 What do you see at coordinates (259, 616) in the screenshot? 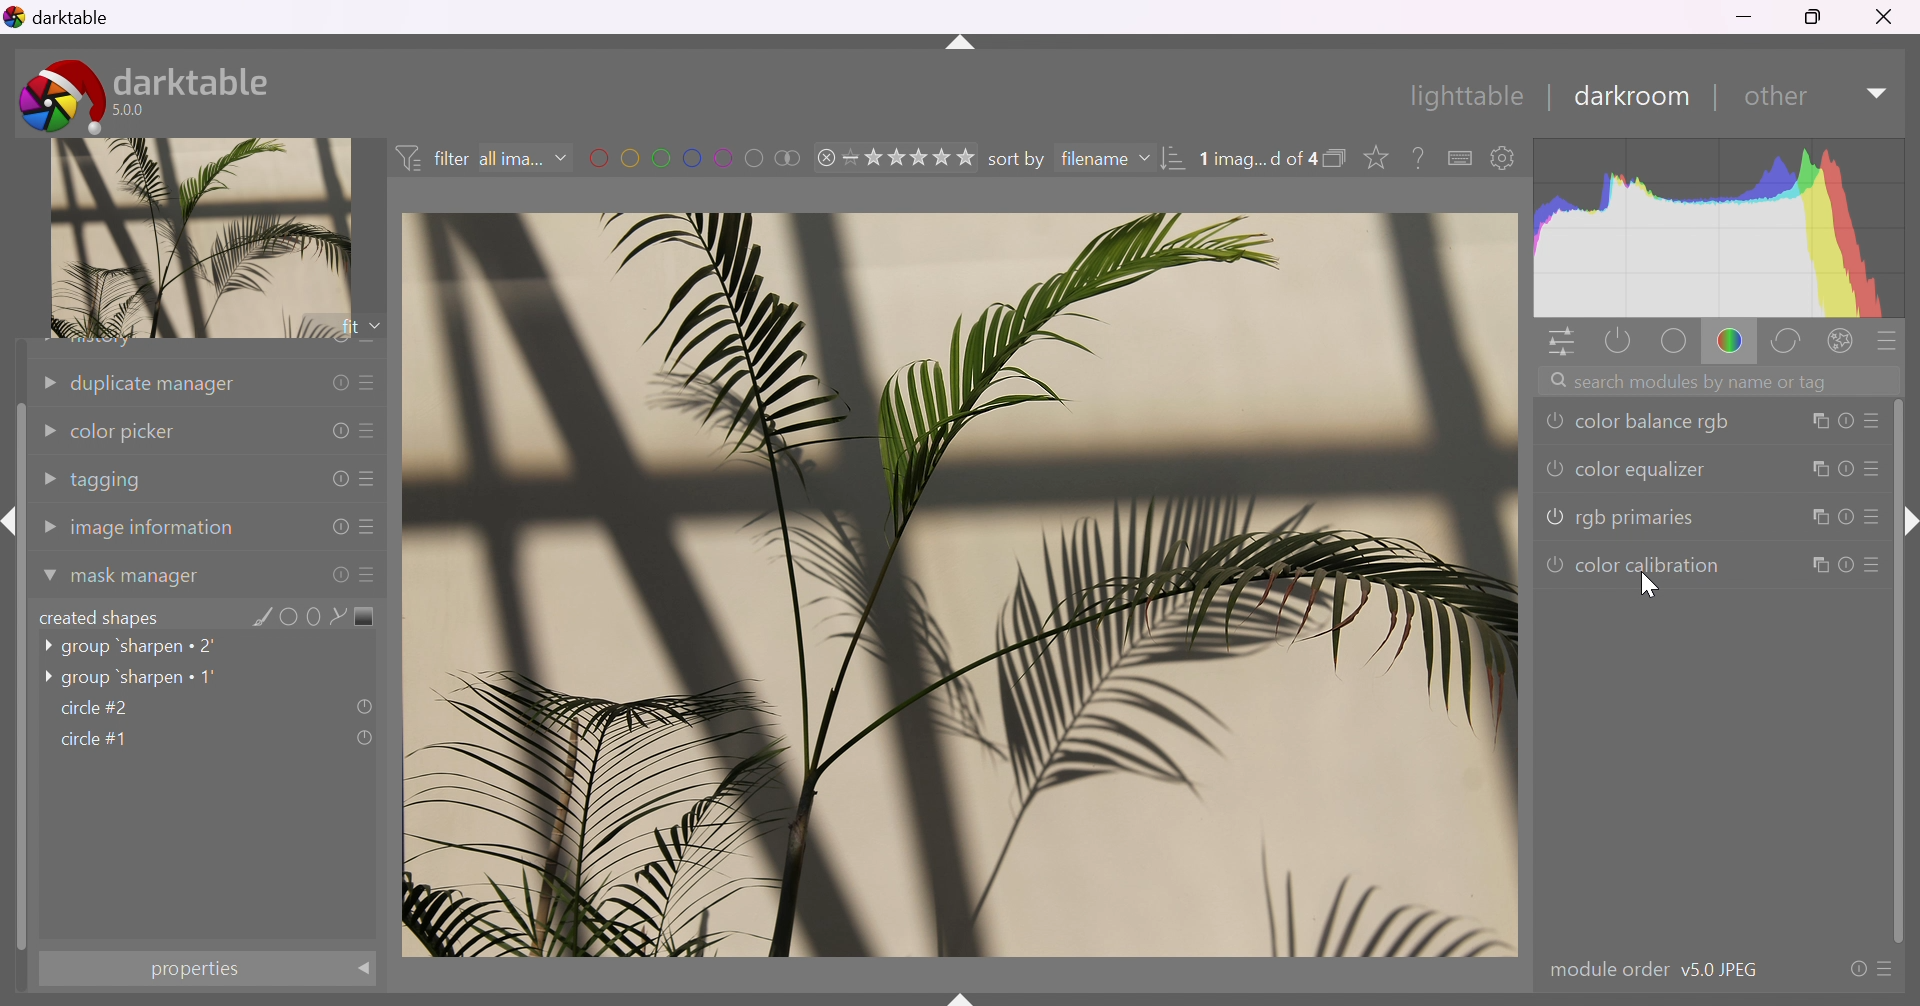
I see `add brush` at bounding box center [259, 616].